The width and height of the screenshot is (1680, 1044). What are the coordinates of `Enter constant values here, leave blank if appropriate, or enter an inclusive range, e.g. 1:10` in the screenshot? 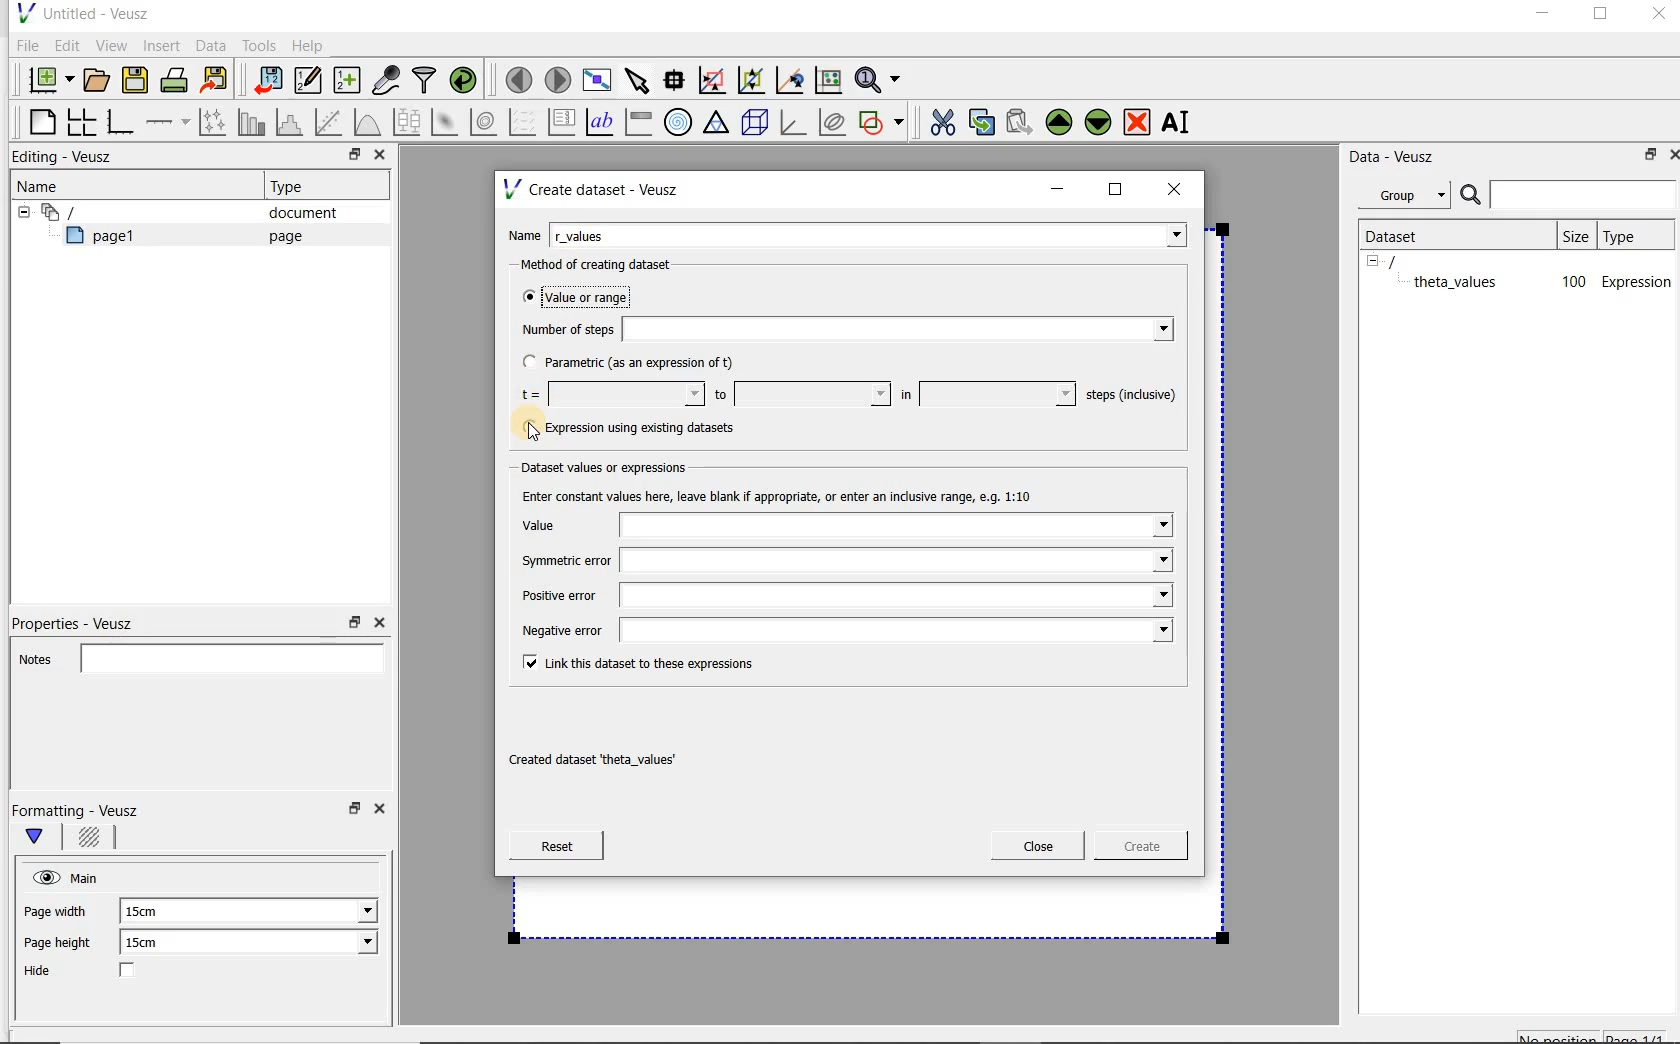 It's located at (796, 495).